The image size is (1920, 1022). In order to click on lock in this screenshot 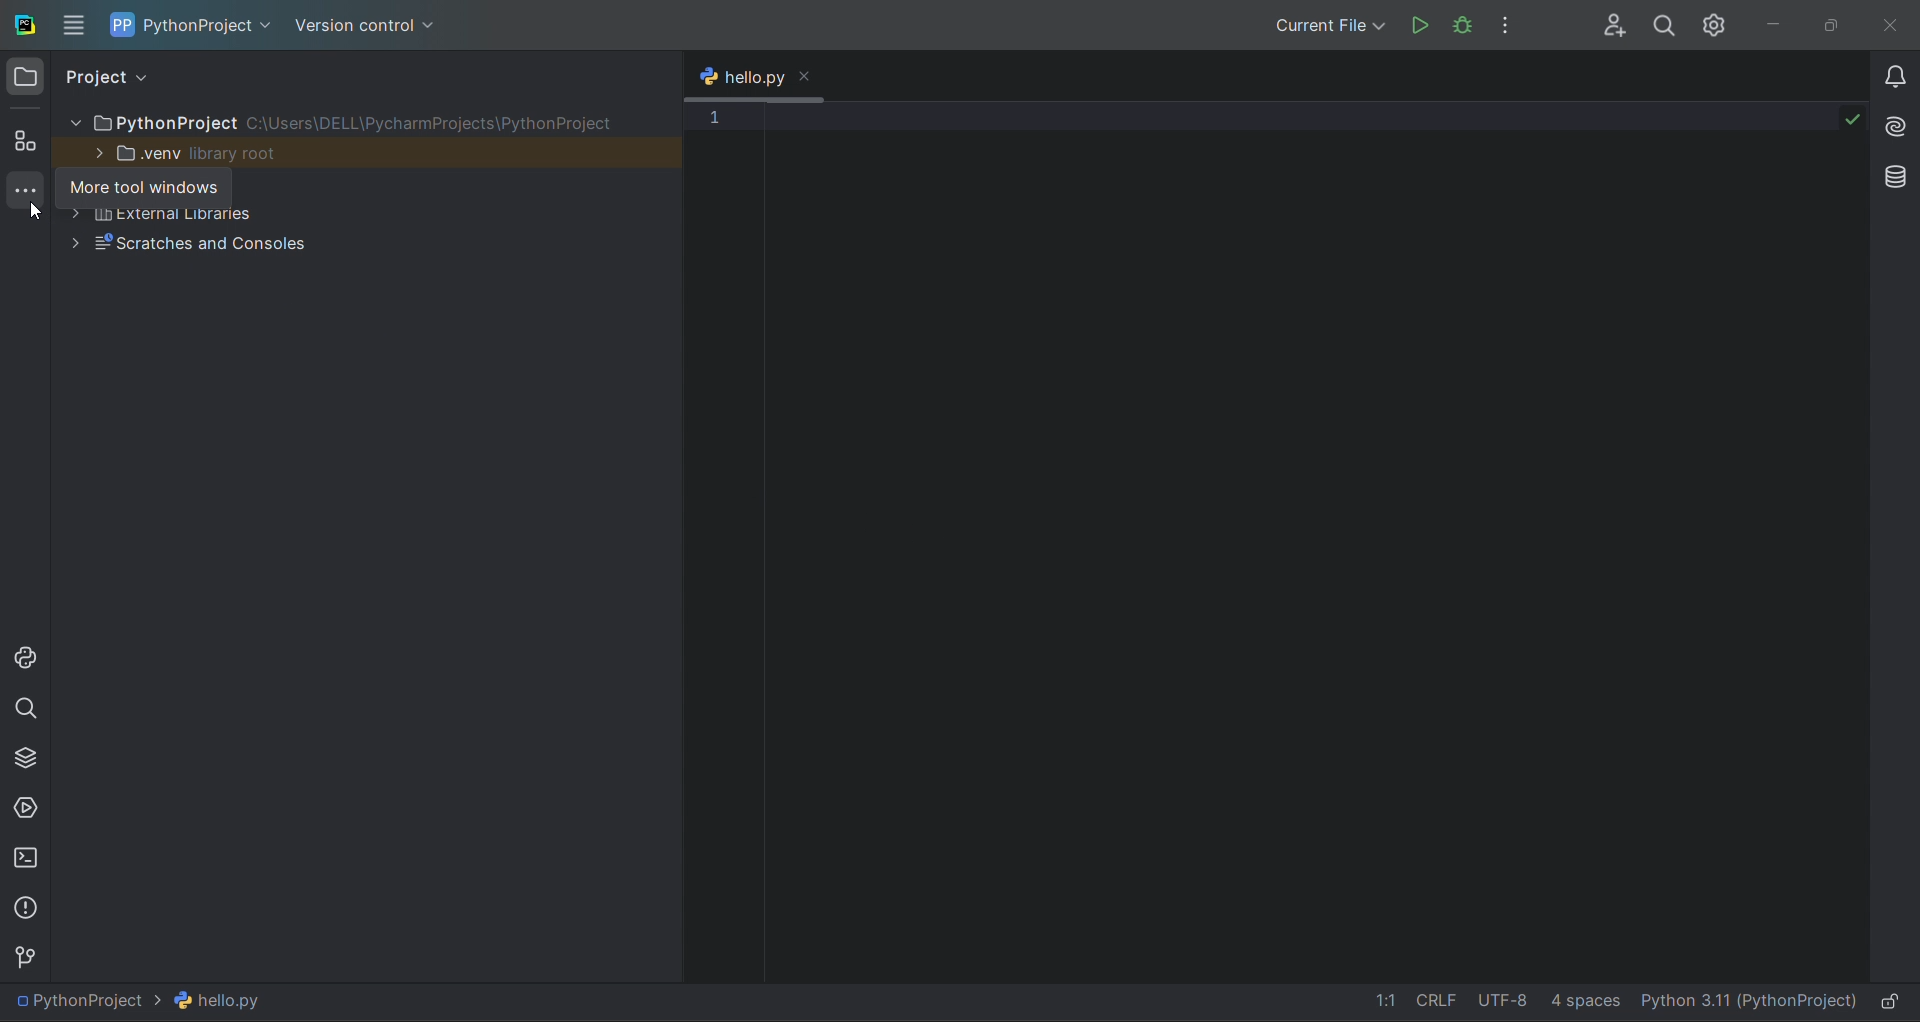, I will do `click(1894, 1003)`.